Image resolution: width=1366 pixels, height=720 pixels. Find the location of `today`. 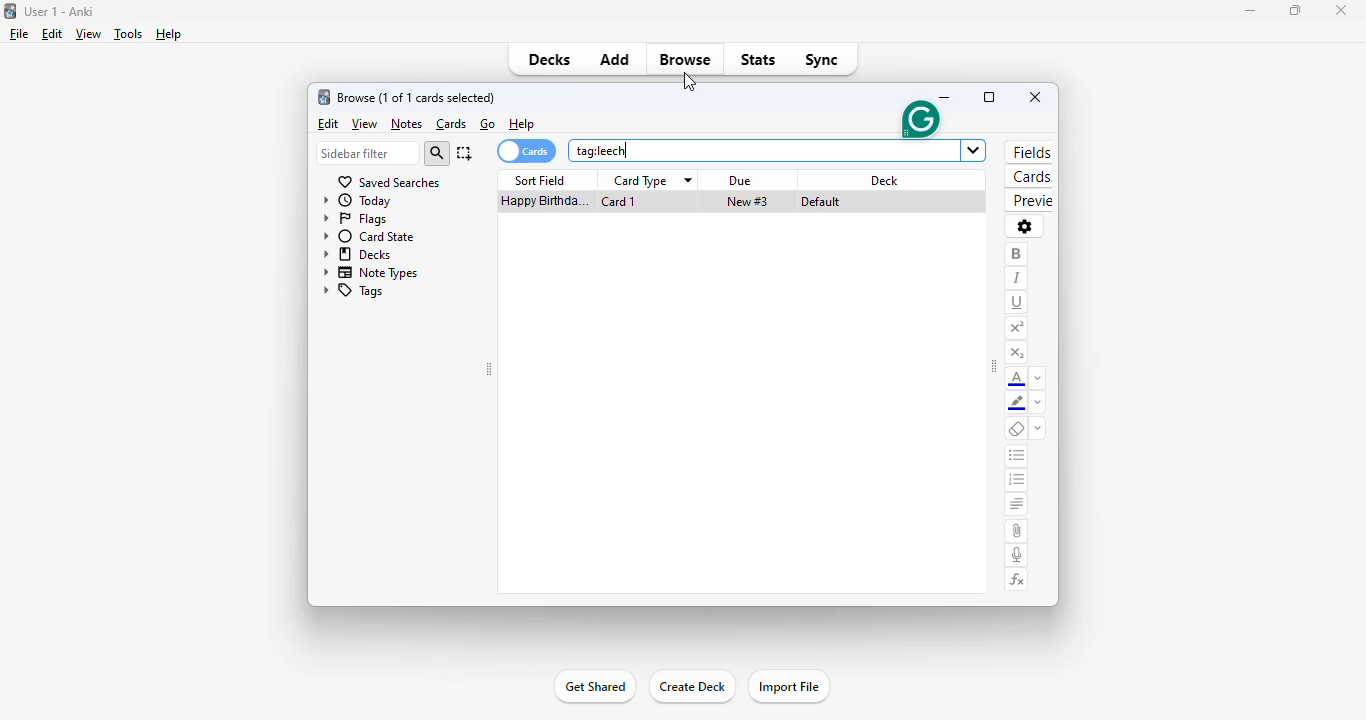

today is located at coordinates (358, 201).